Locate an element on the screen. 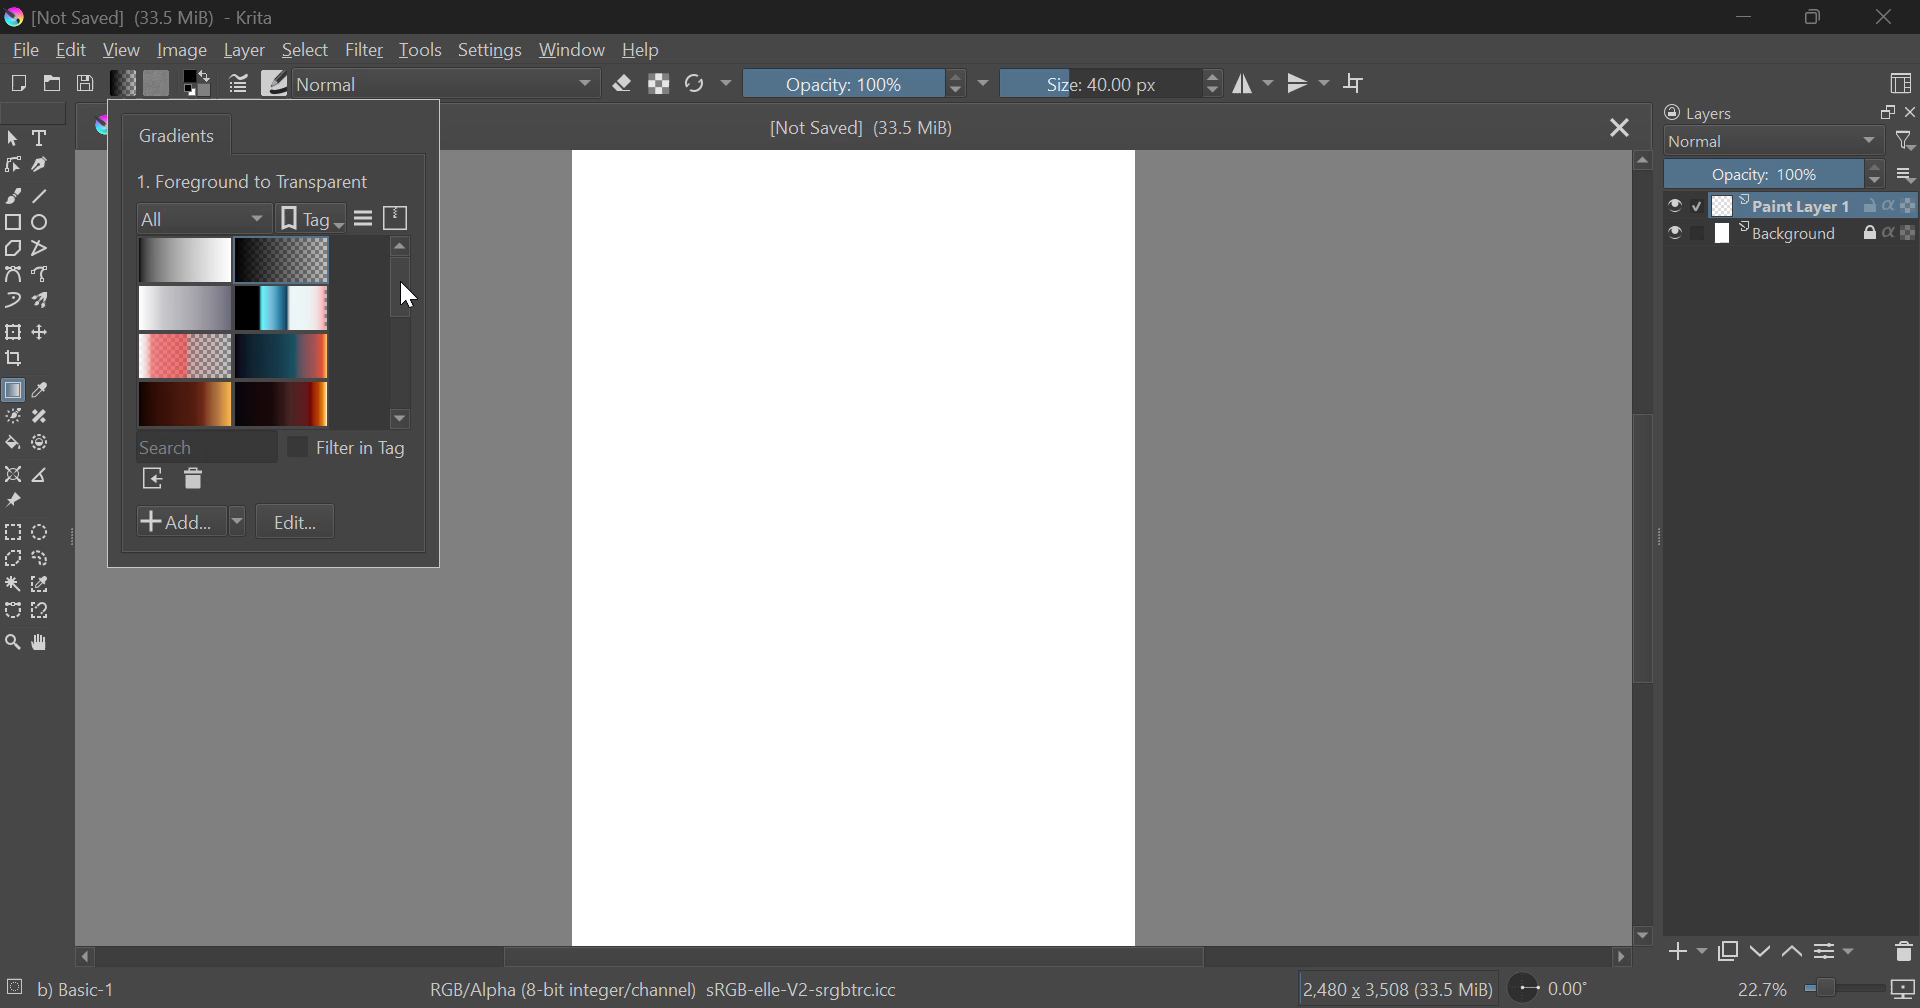 This screenshot has width=1920, height=1008. Circular Selection is located at coordinates (43, 532).